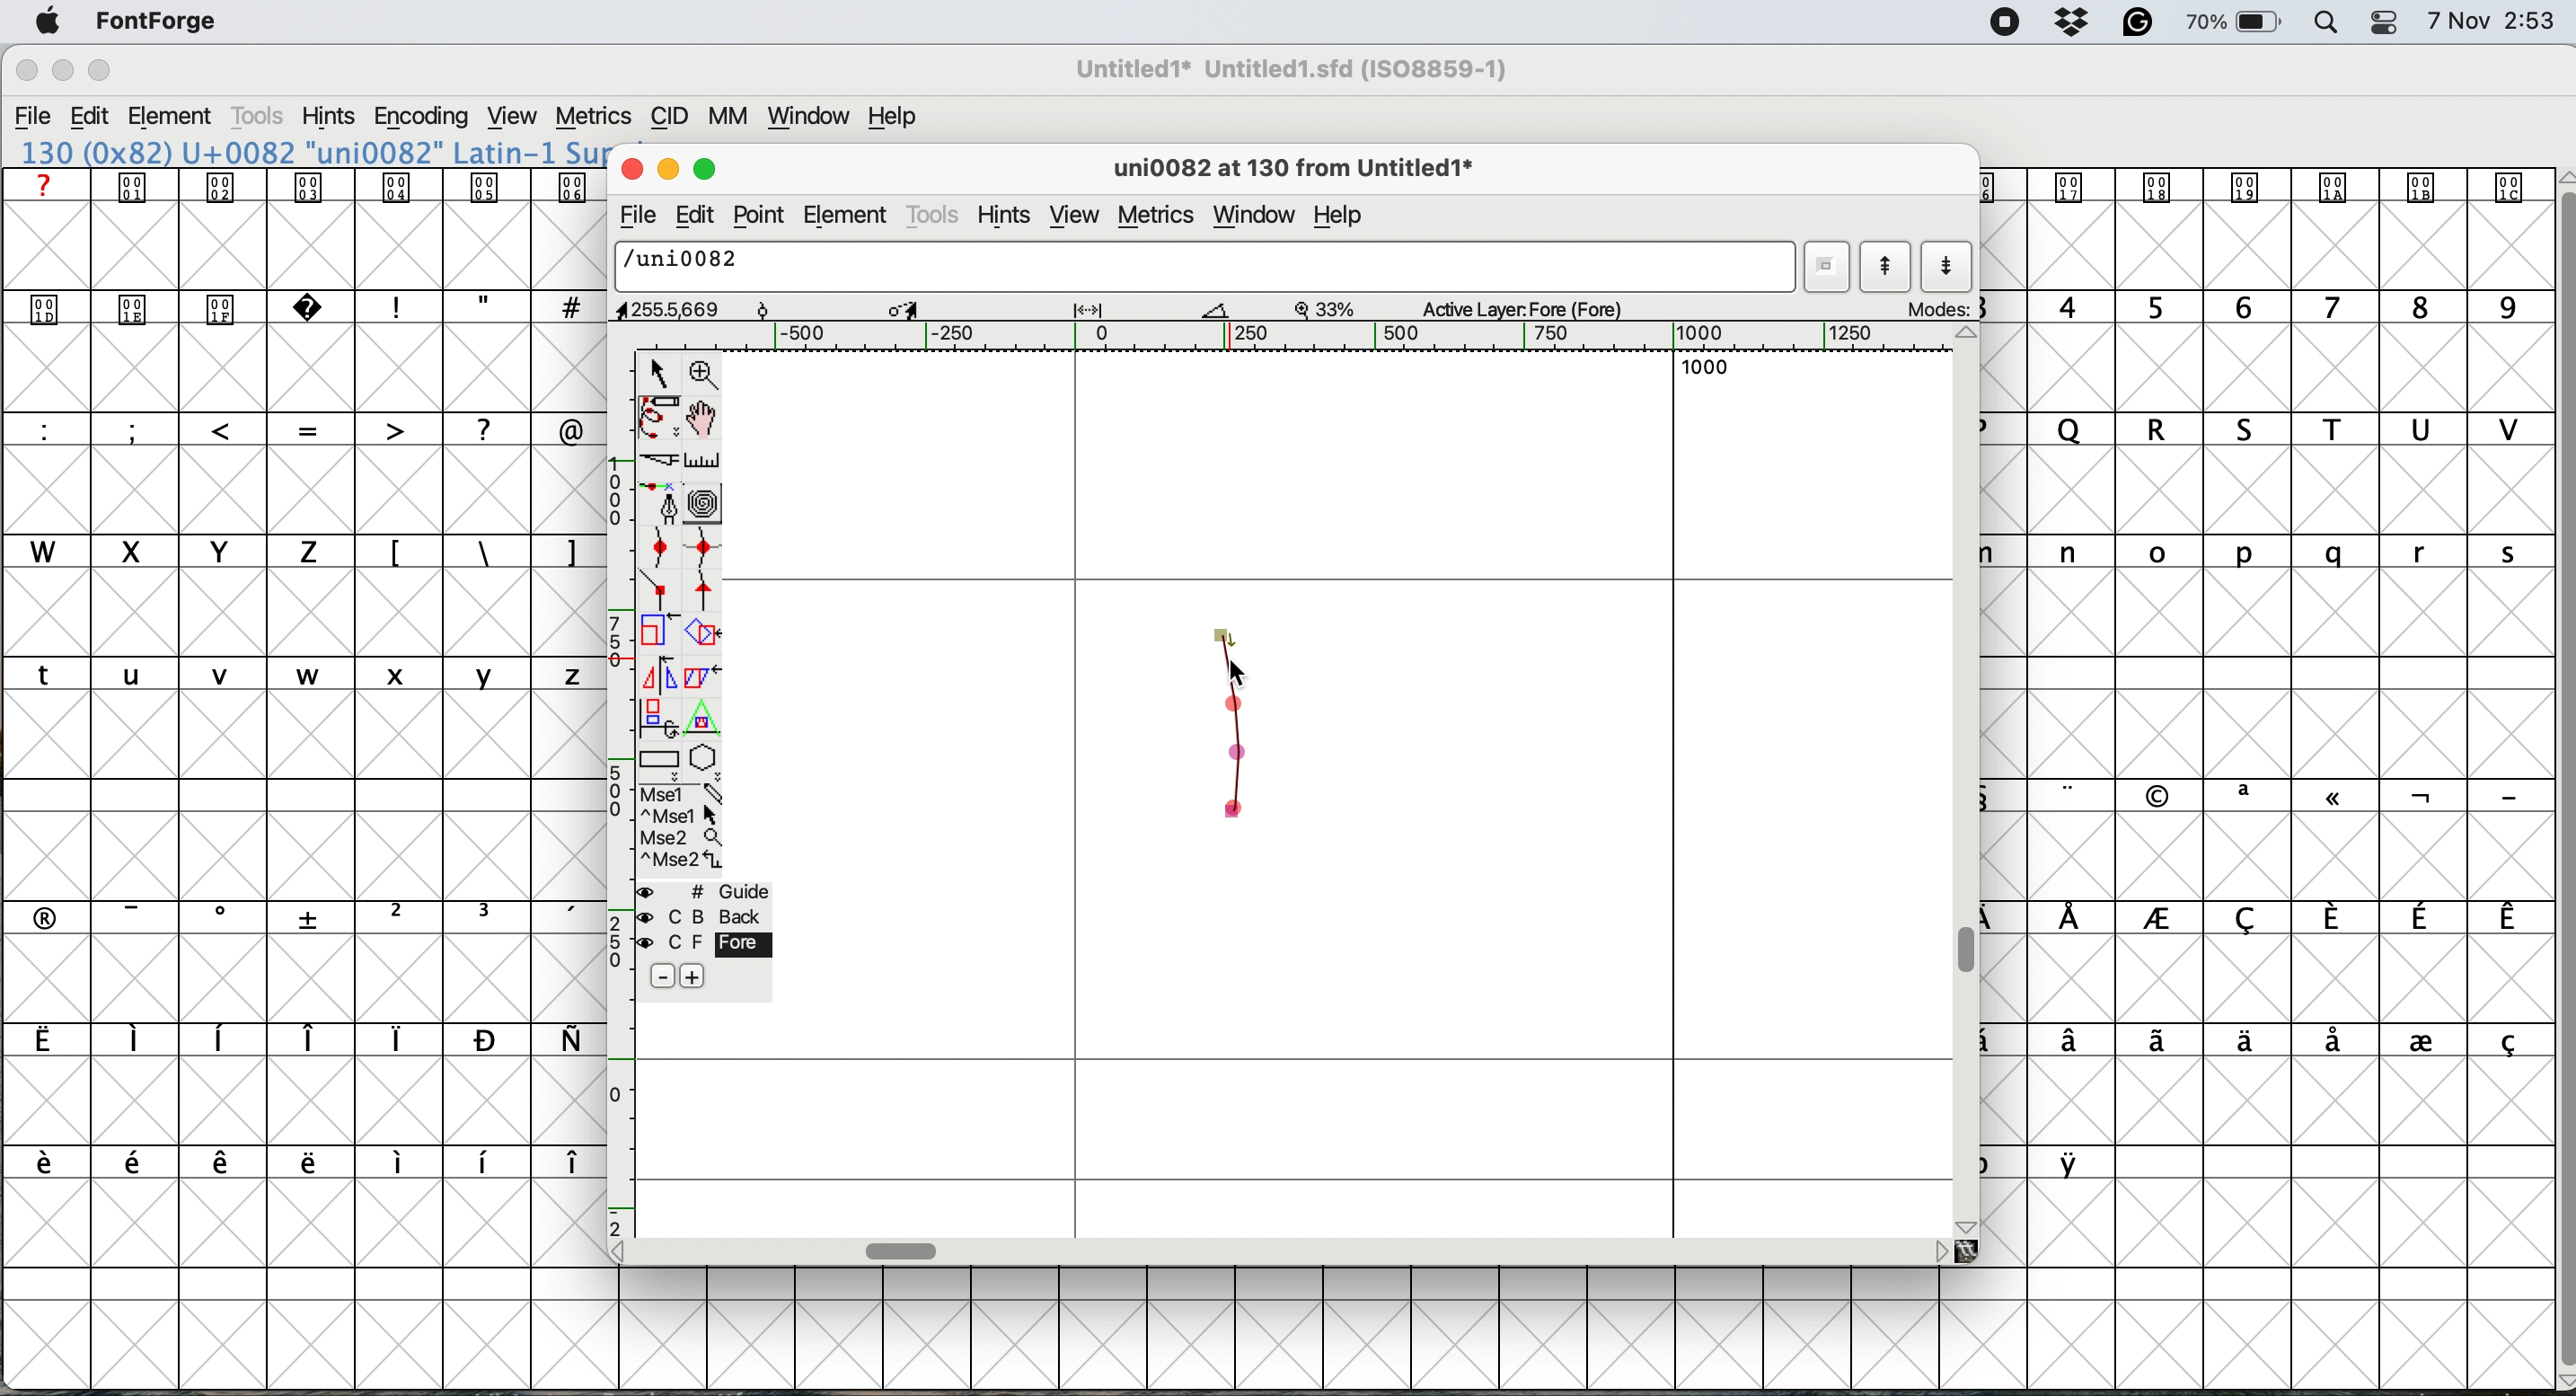  What do you see at coordinates (516, 117) in the screenshot?
I see `view` at bounding box center [516, 117].